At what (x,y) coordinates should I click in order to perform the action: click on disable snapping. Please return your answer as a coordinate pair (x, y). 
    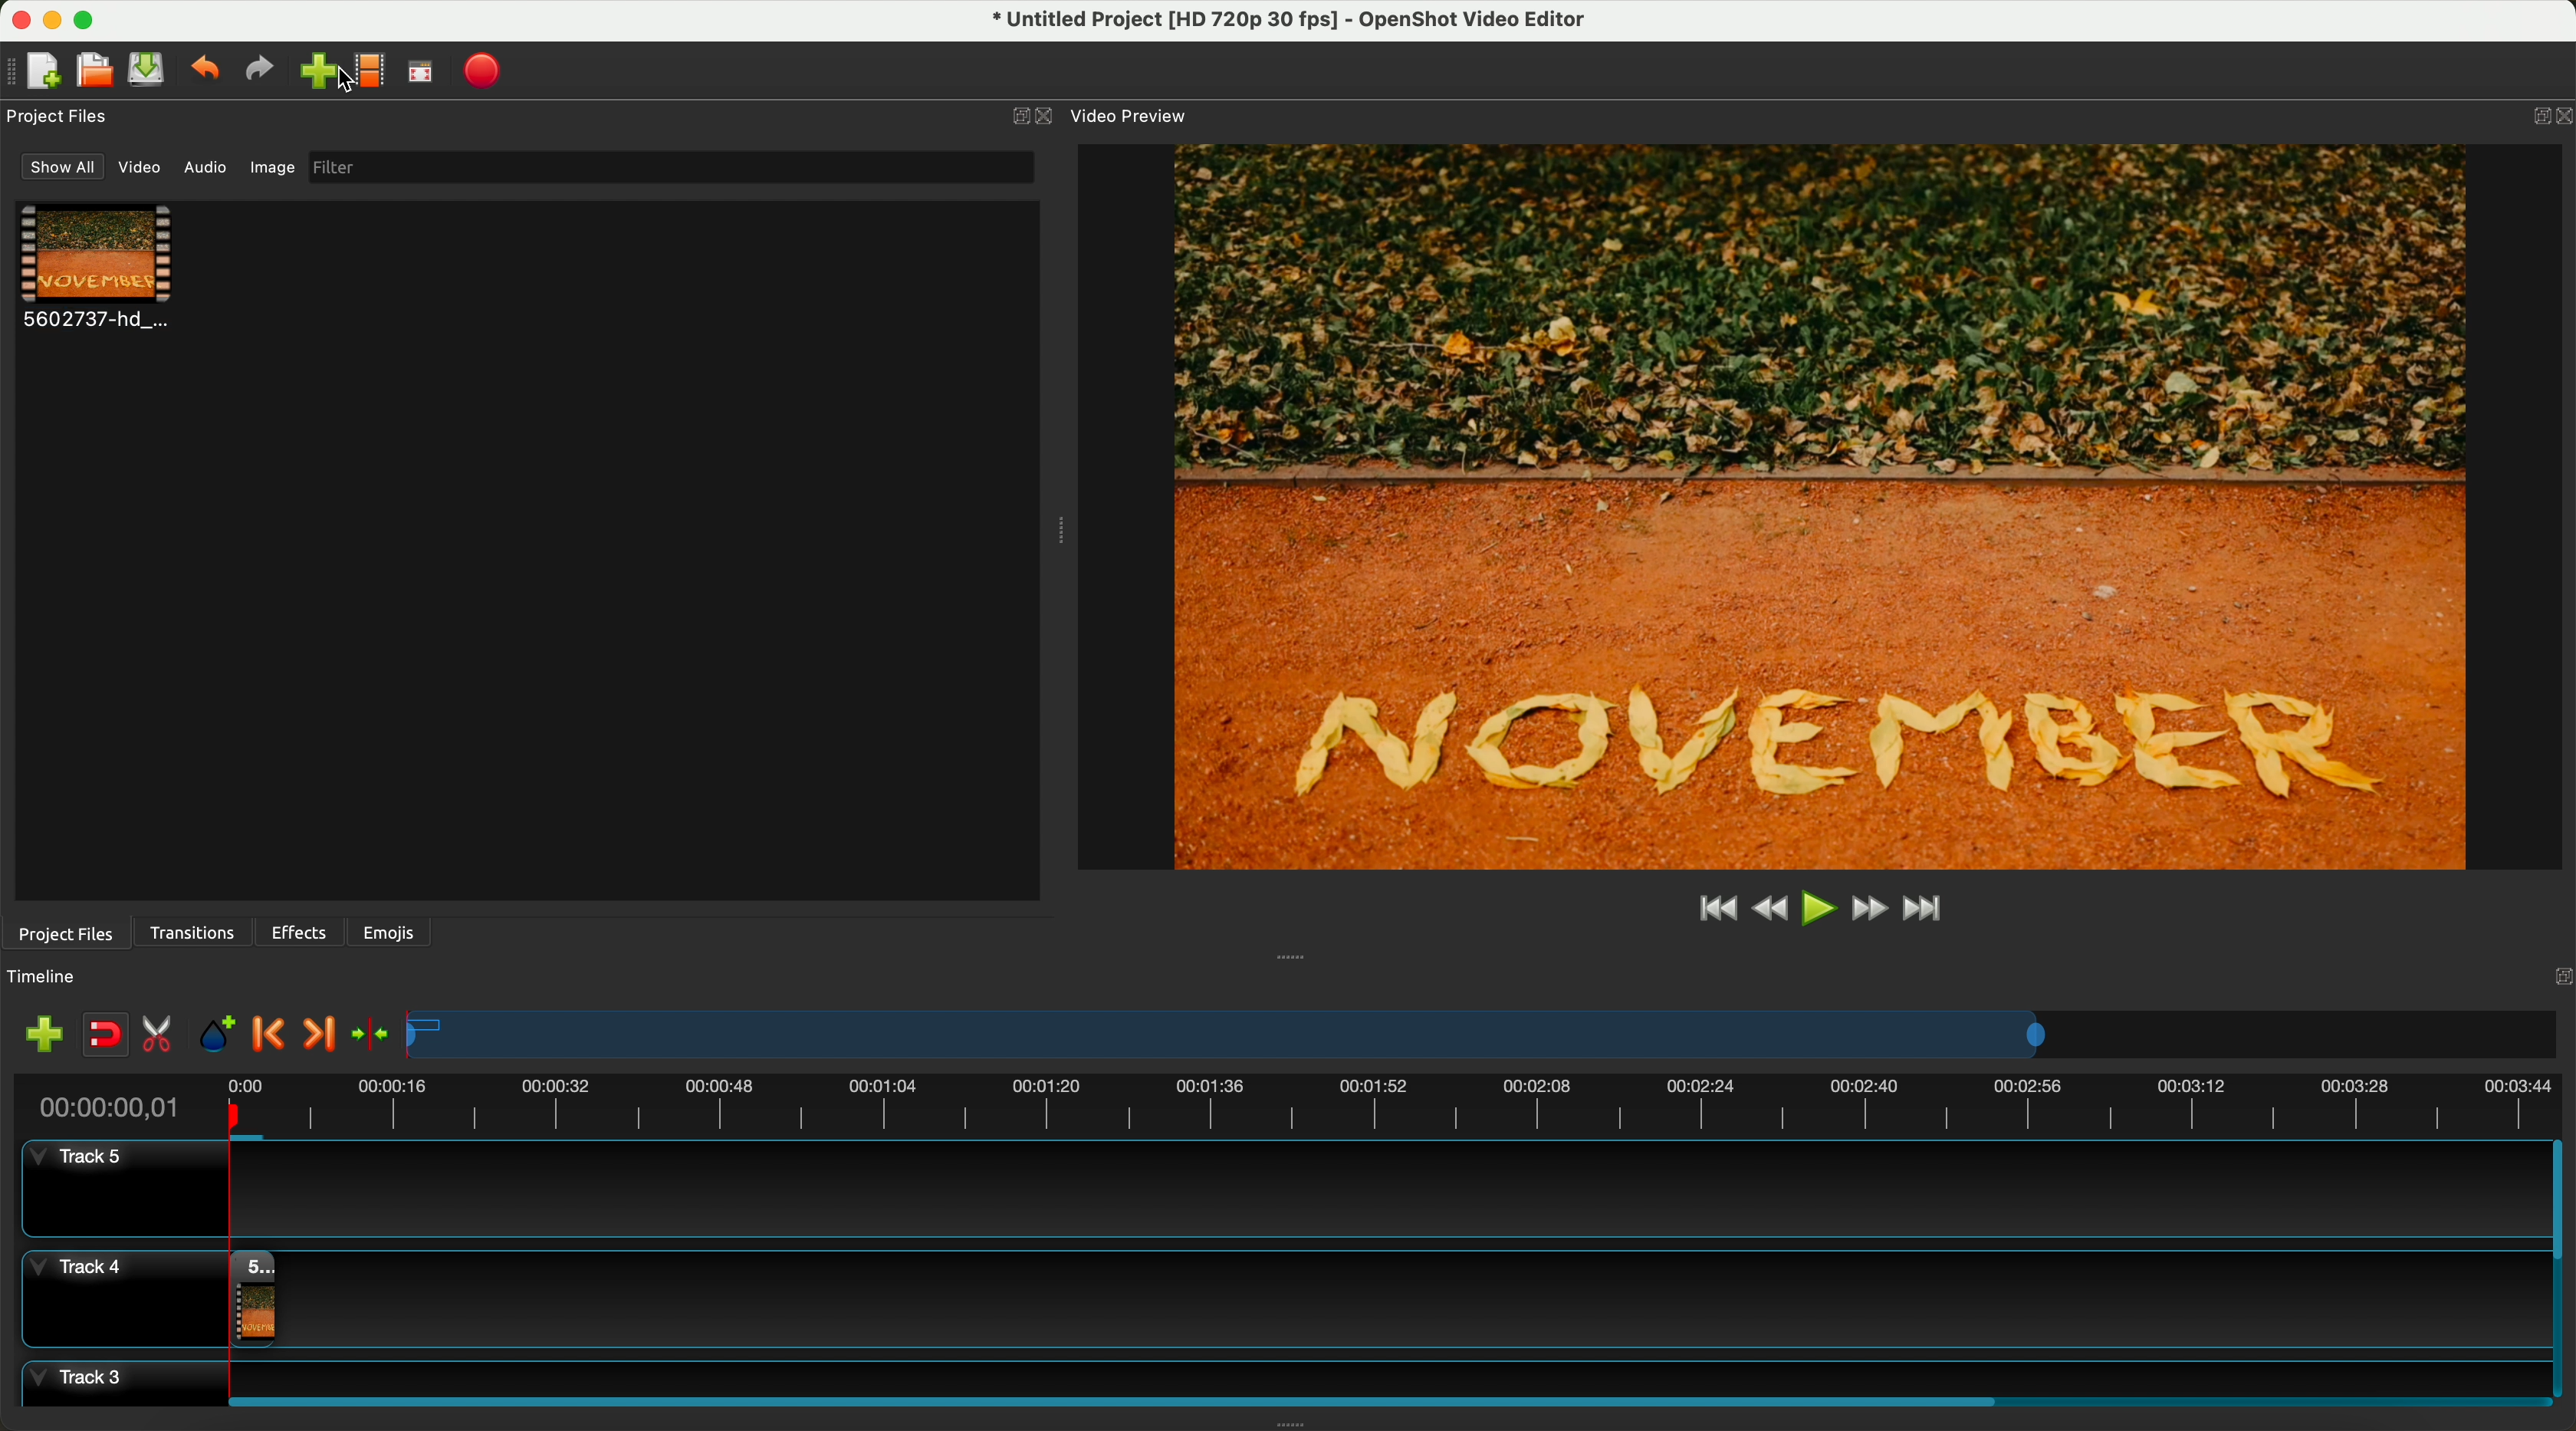
    Looking at the image, I should click on (106, 1036).